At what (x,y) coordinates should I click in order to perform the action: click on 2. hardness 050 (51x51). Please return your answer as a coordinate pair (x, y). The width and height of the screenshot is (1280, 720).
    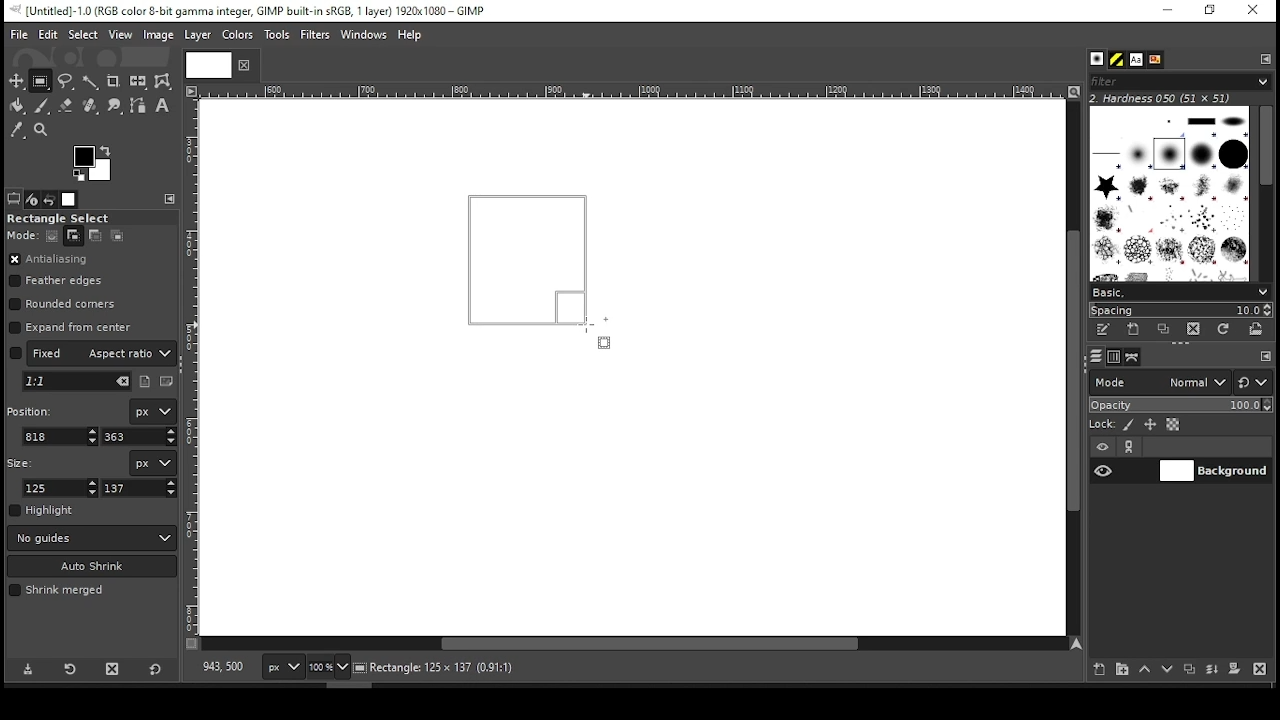
    Looking at the image, I should click on (1166, 98).